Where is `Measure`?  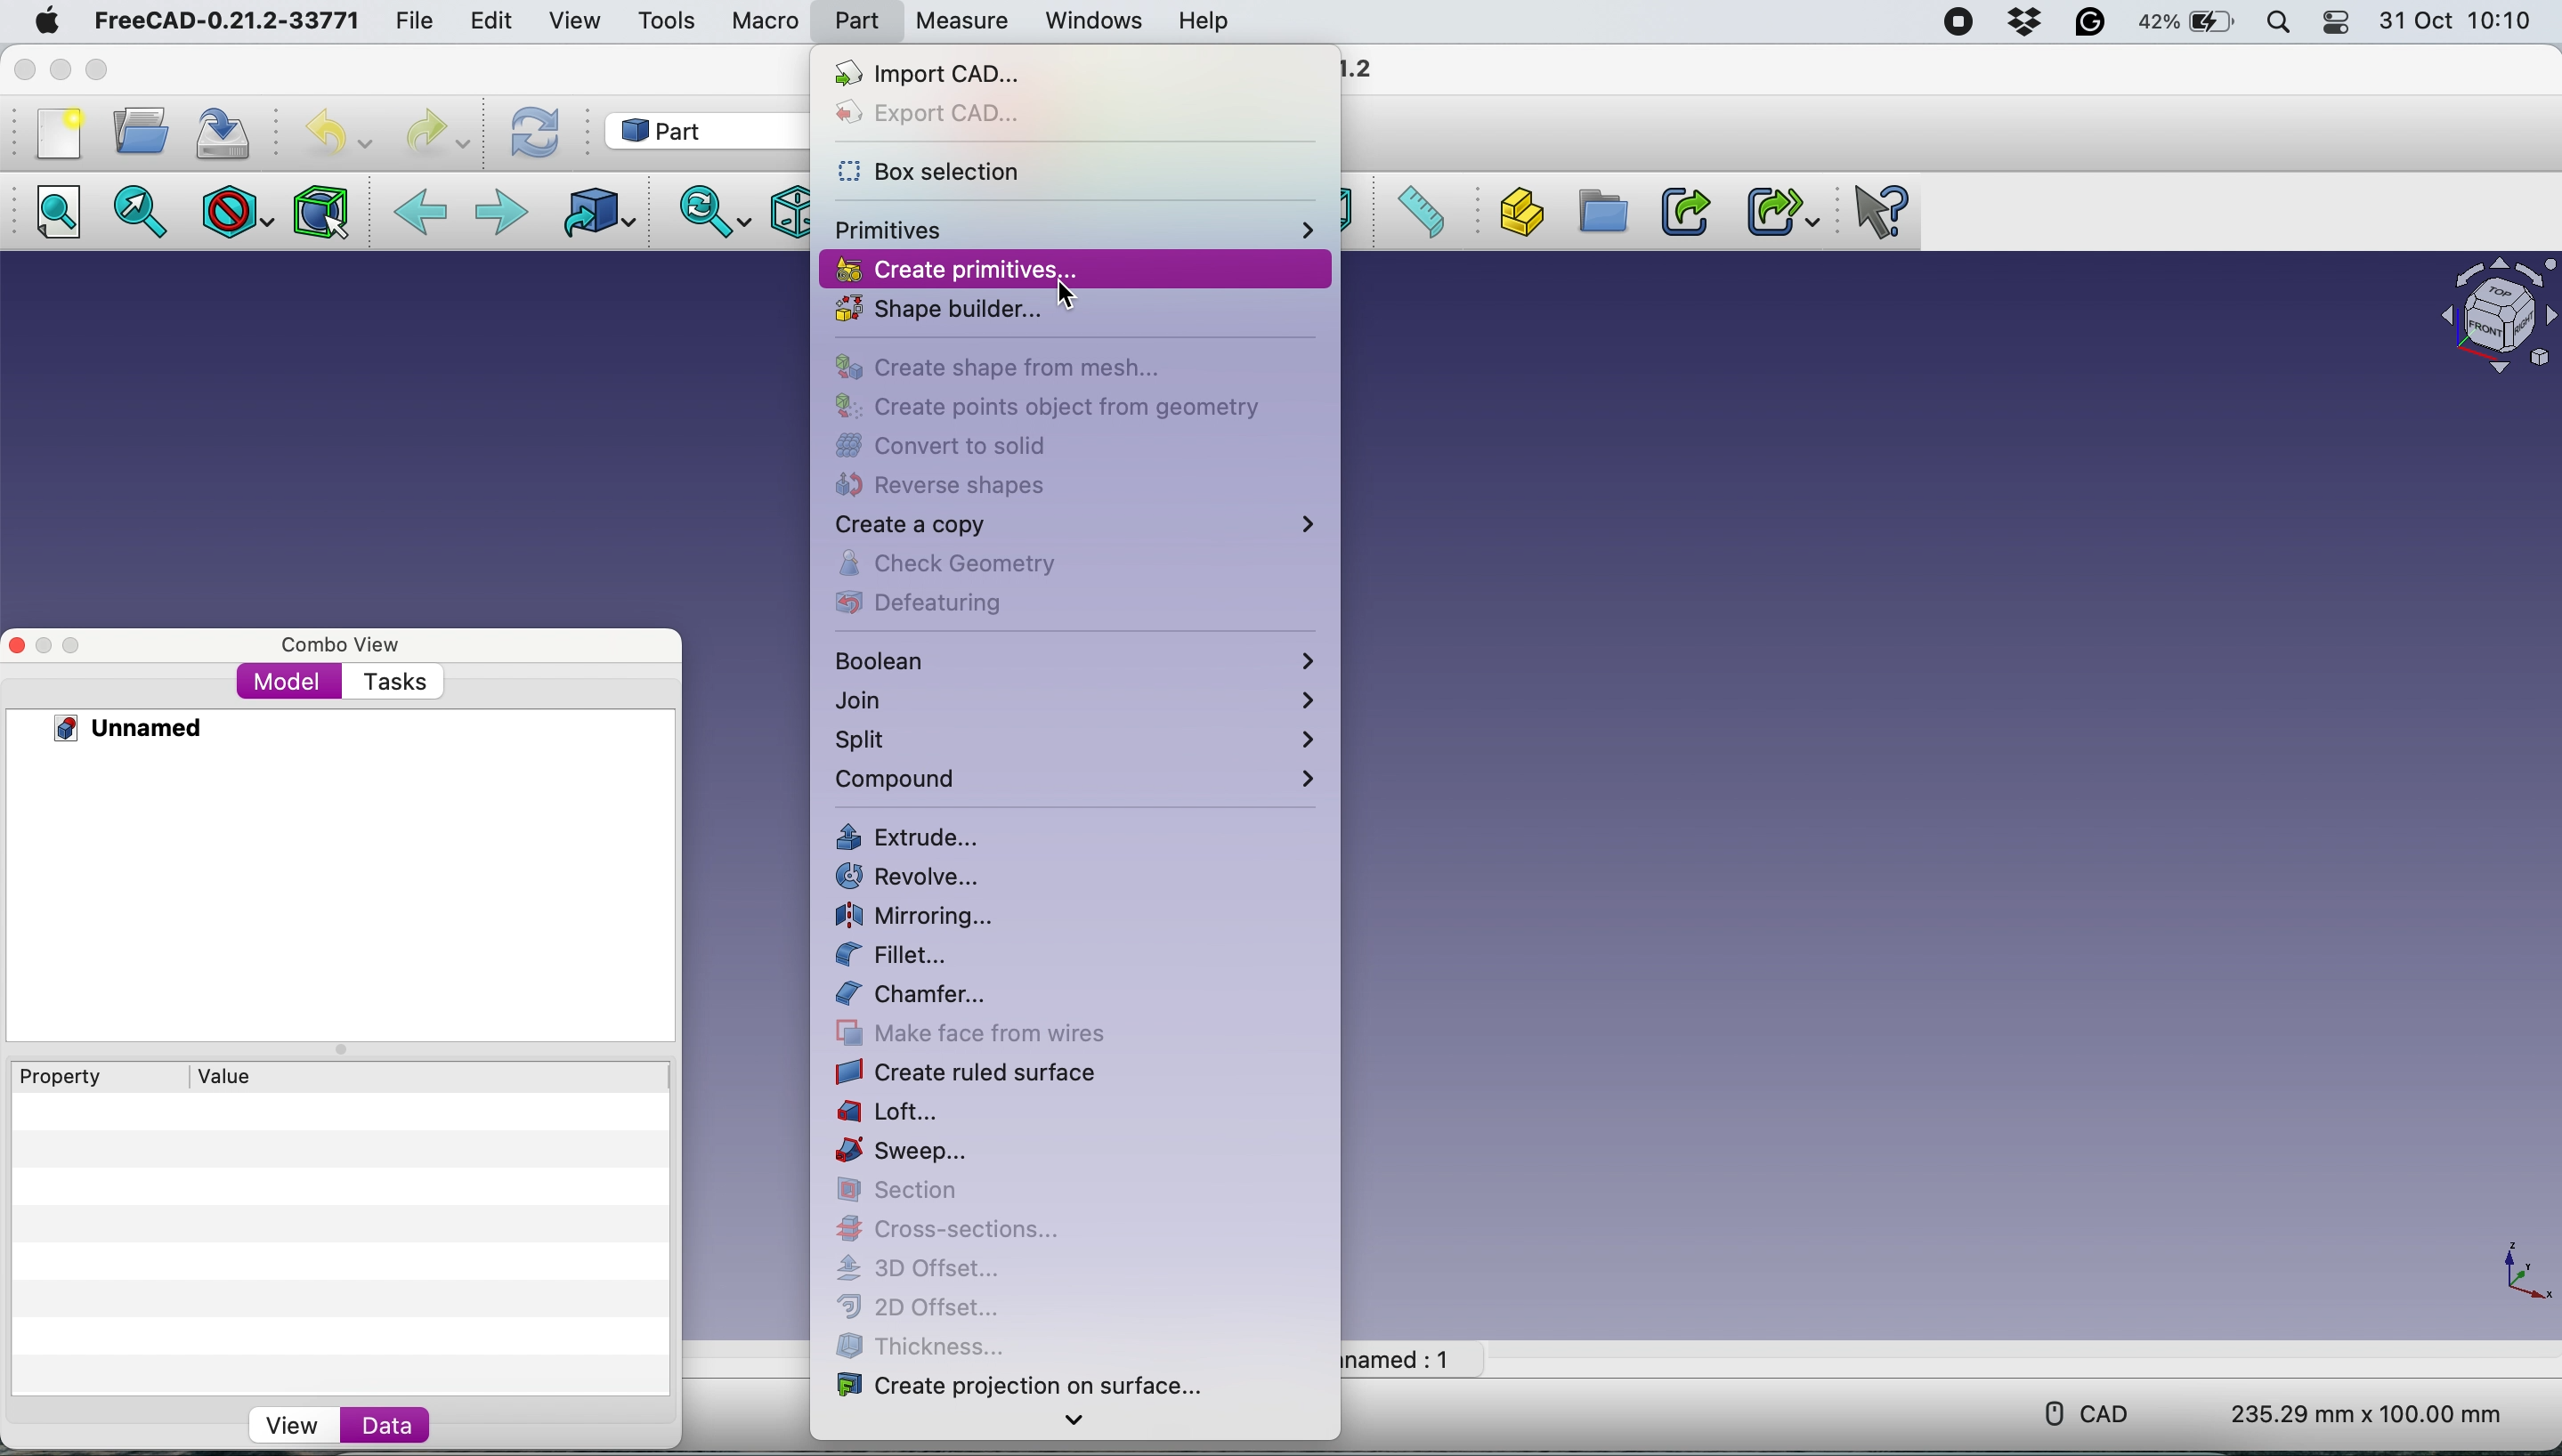
Measure is located at coordinates (961, 21).